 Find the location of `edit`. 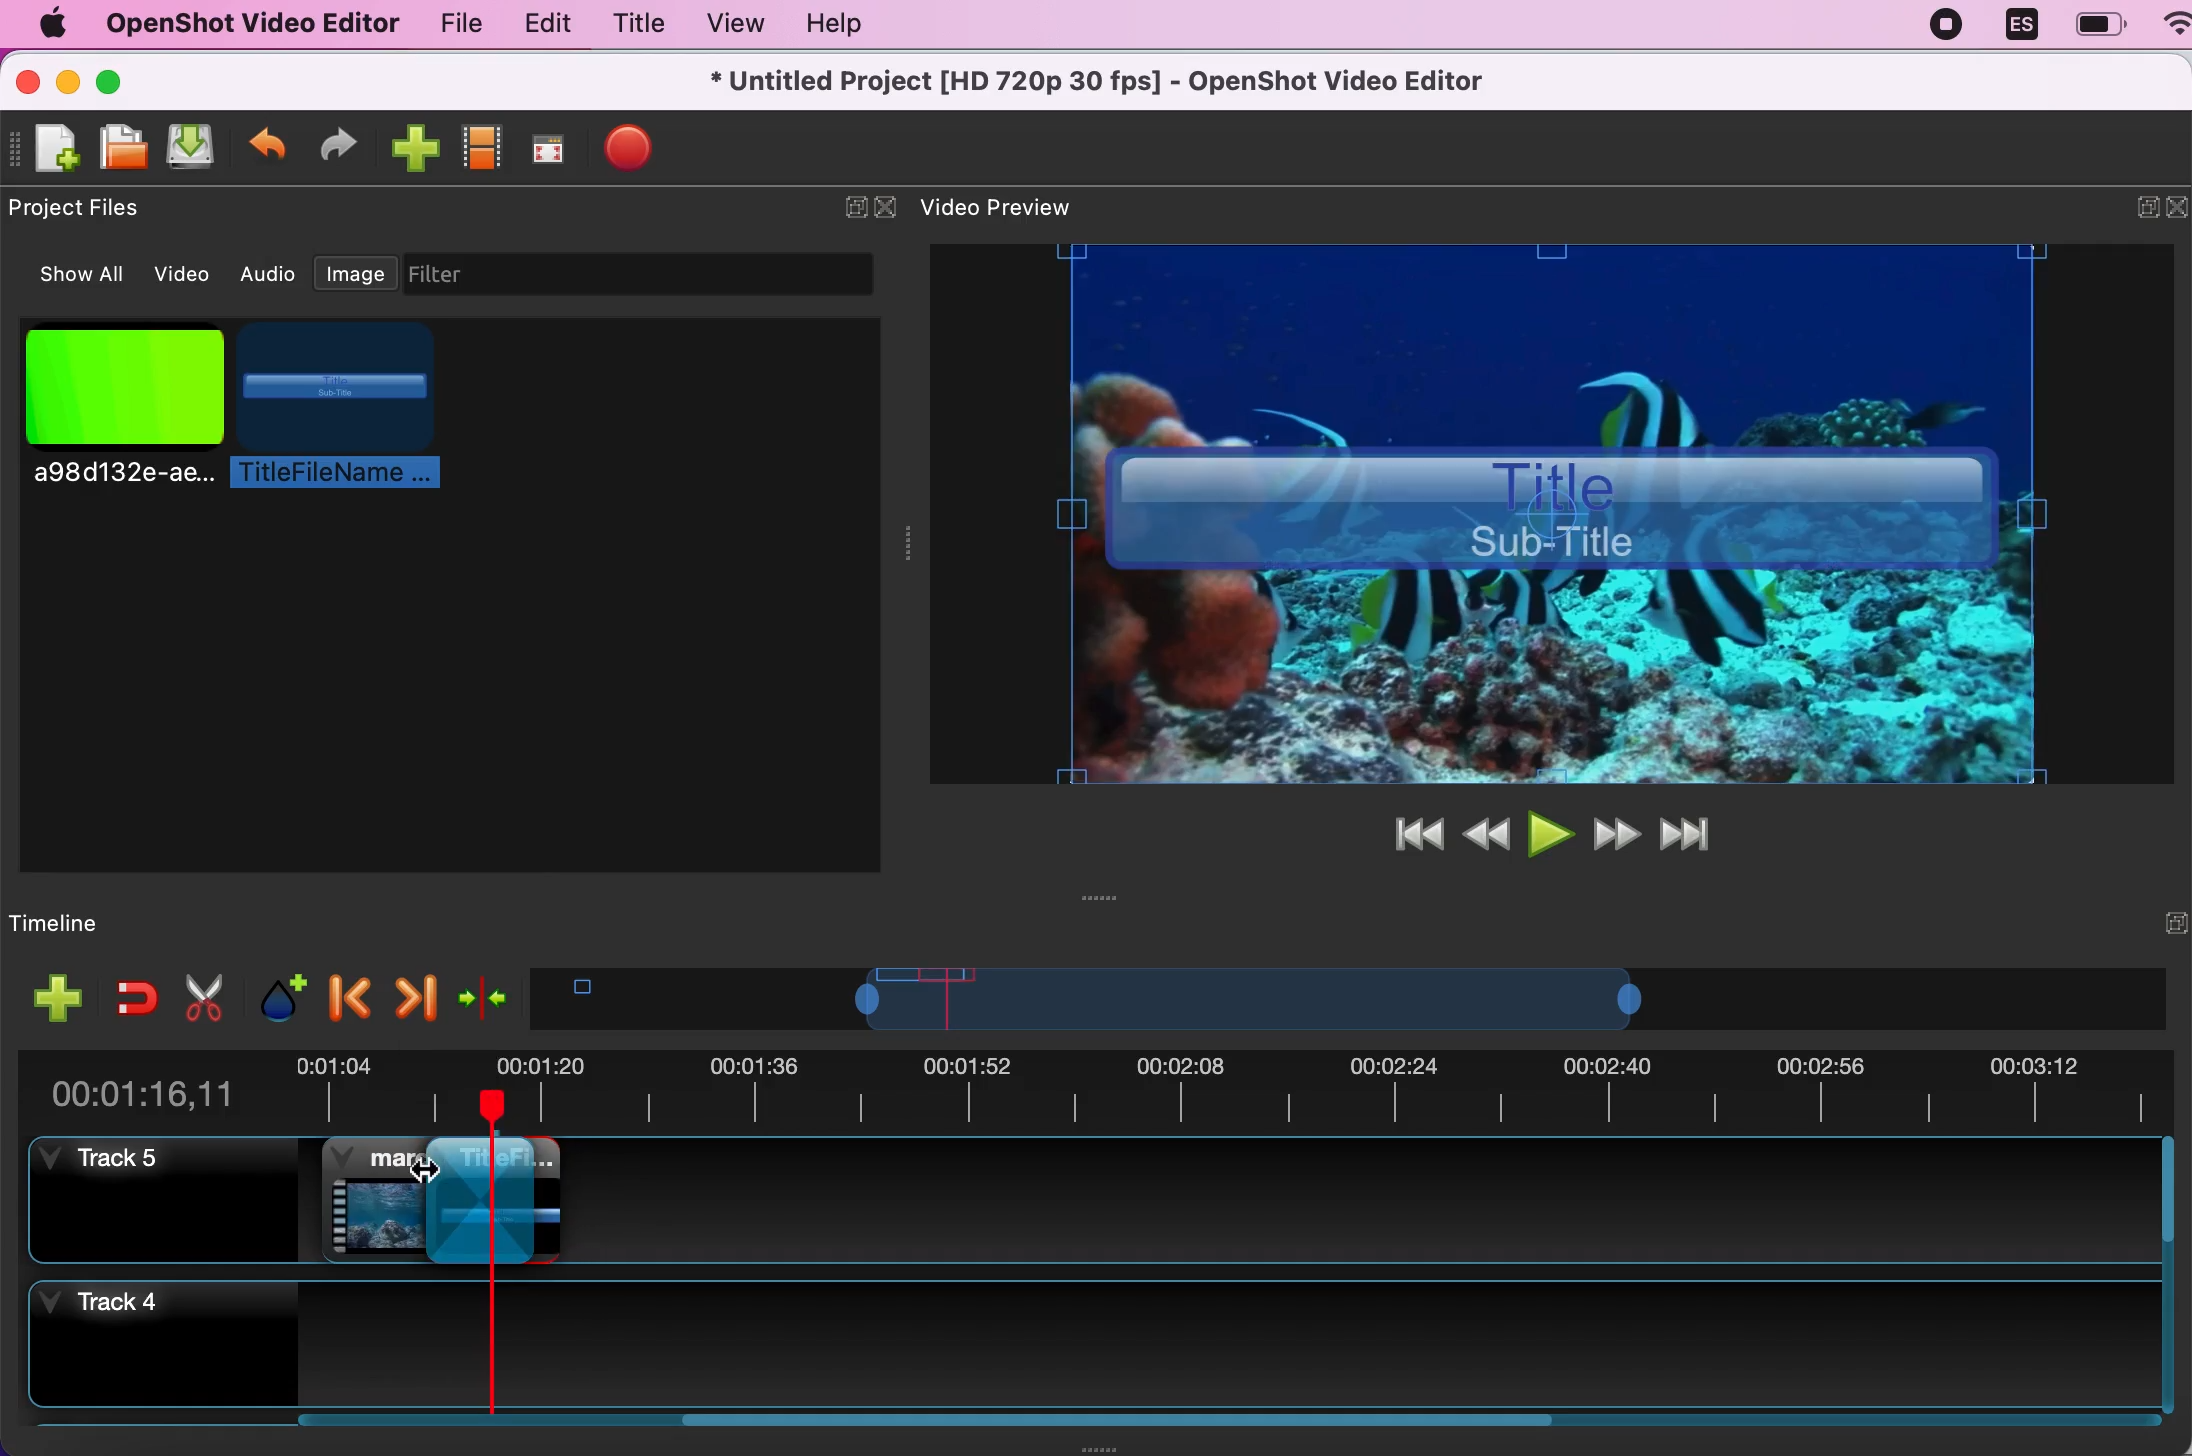

edit is located at coordinates (543, 24).